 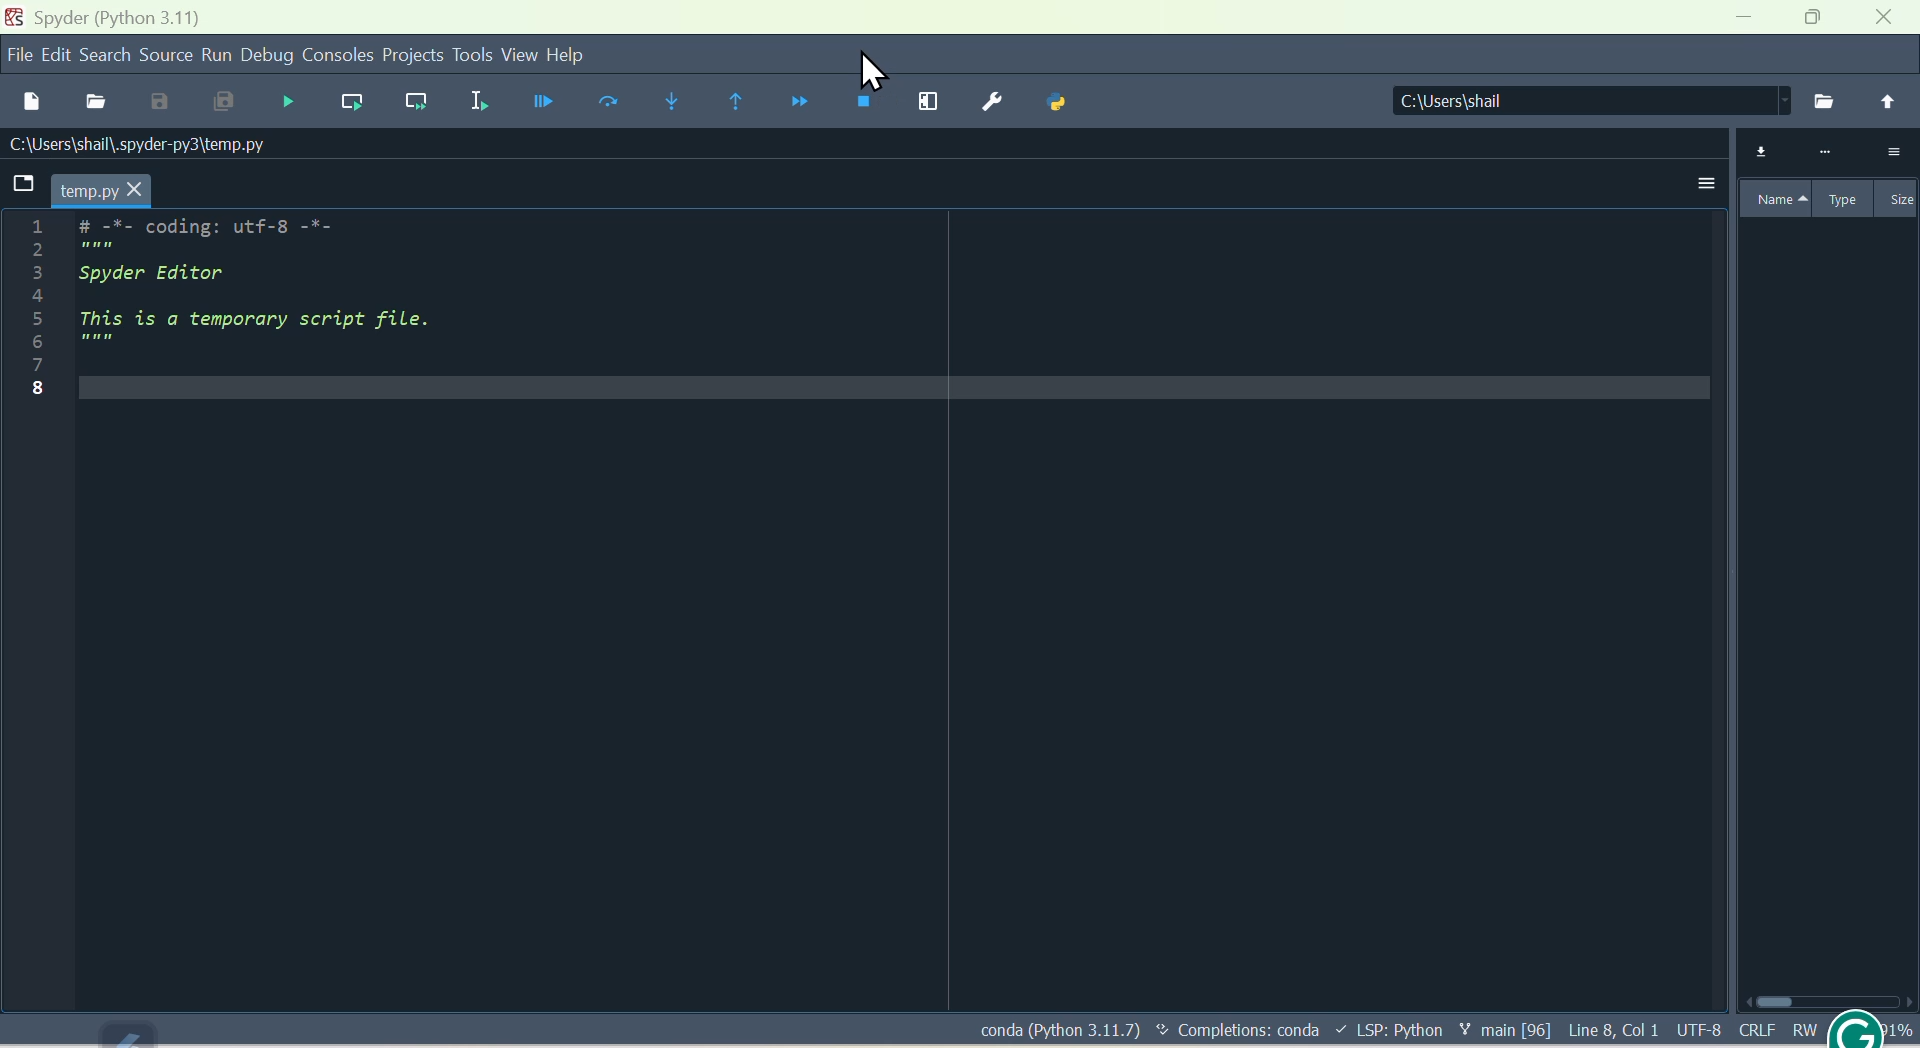 I want to click on , so click(x=543, y=103).